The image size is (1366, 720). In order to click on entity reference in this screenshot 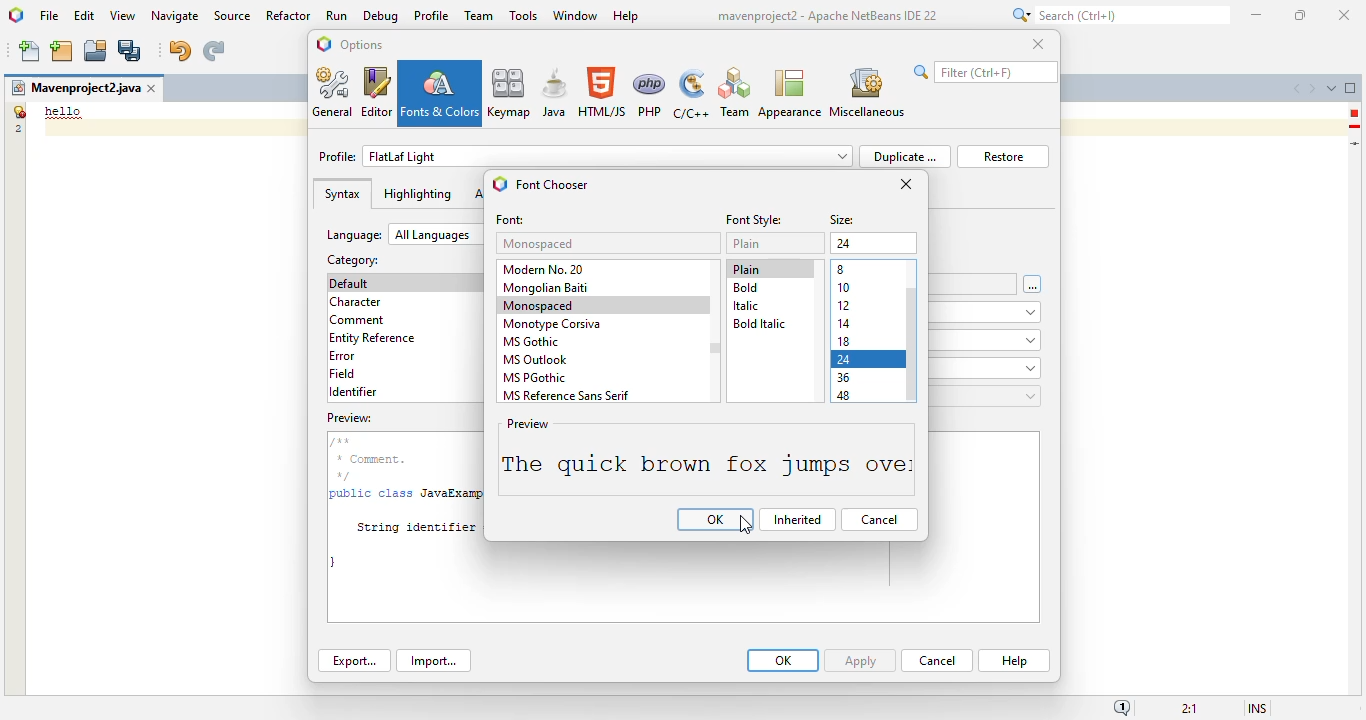, I will do `click(373, 339)`.